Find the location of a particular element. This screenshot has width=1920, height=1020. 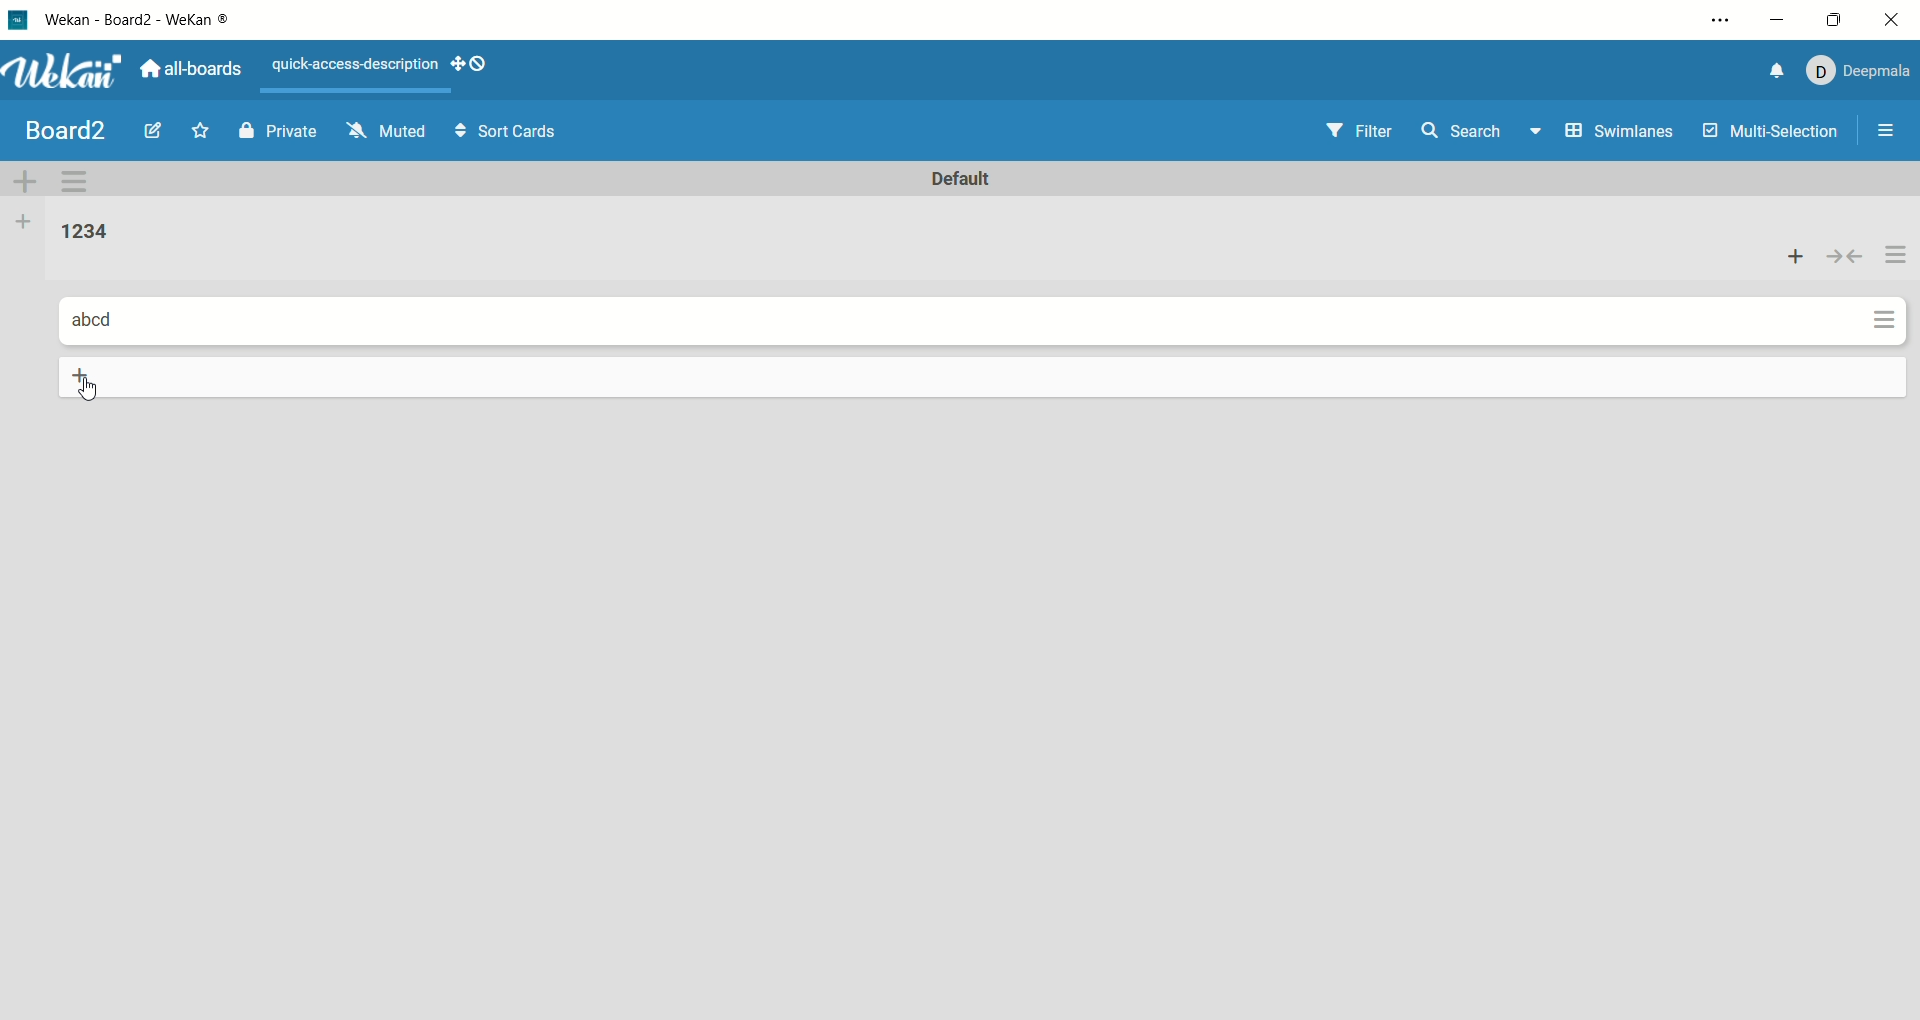

edit is located at coordinates (151, 133).